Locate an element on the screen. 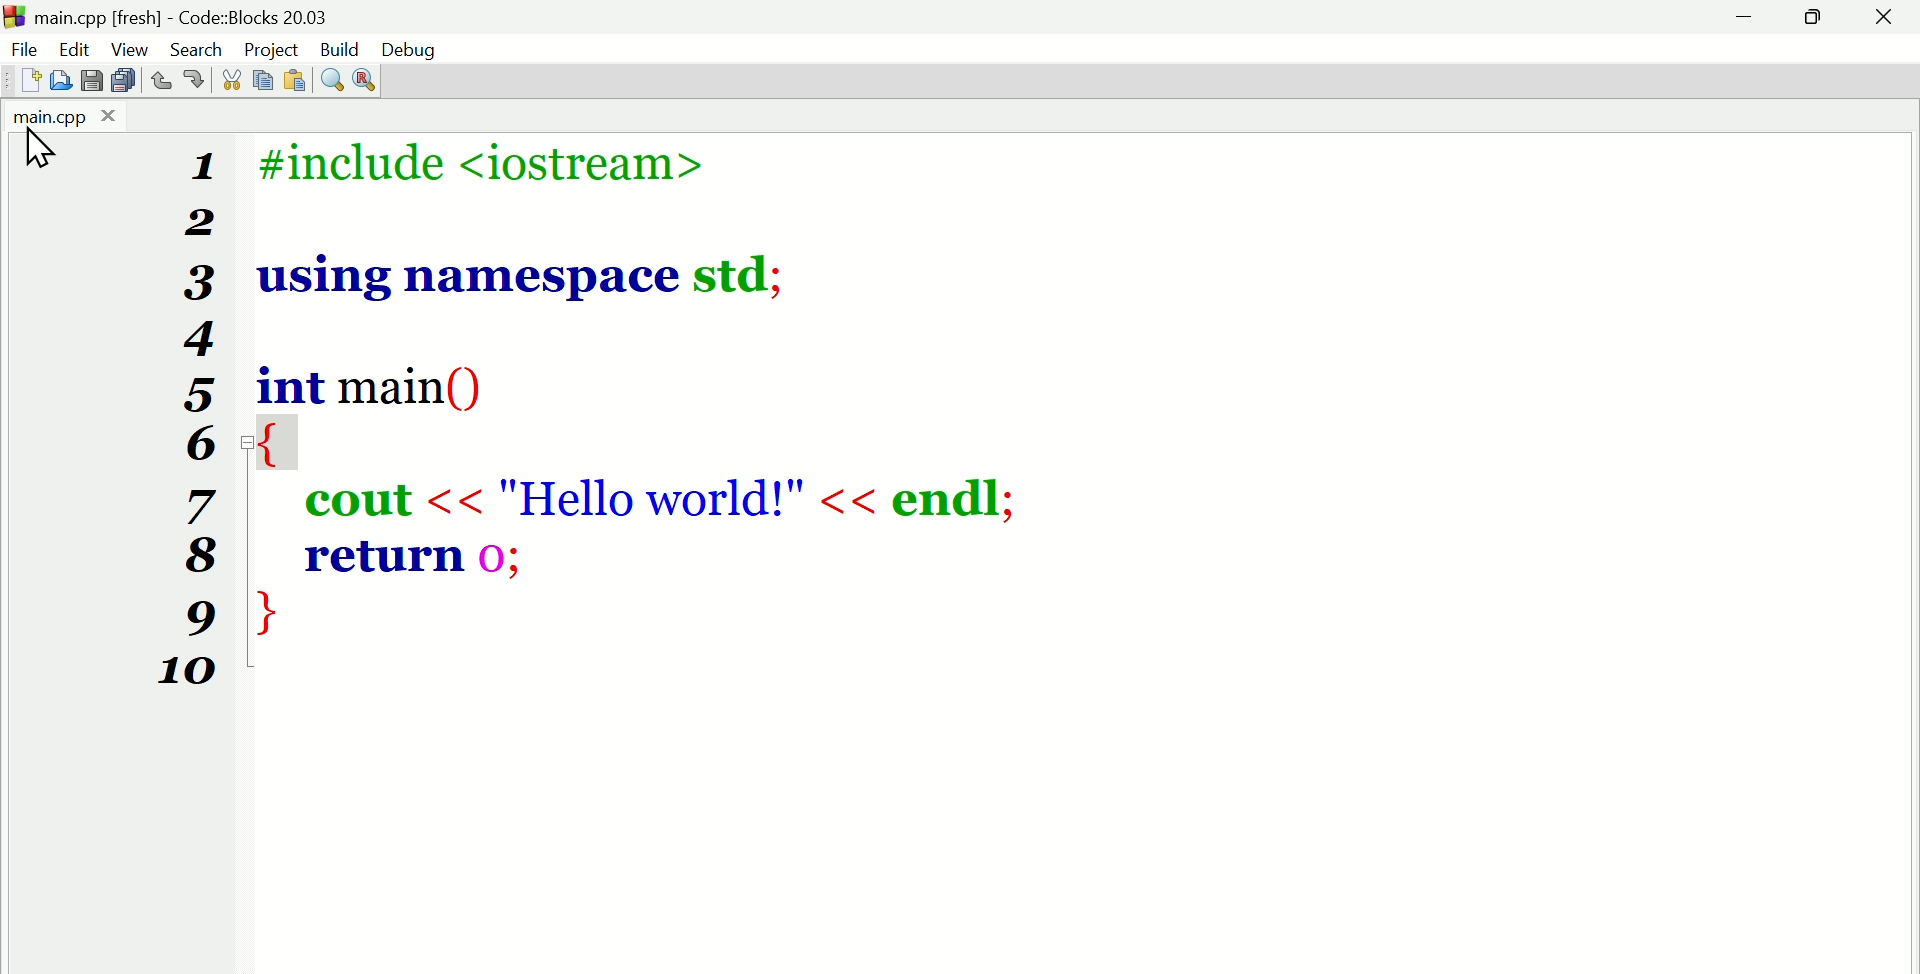  add is located at coordinates (30, 81).